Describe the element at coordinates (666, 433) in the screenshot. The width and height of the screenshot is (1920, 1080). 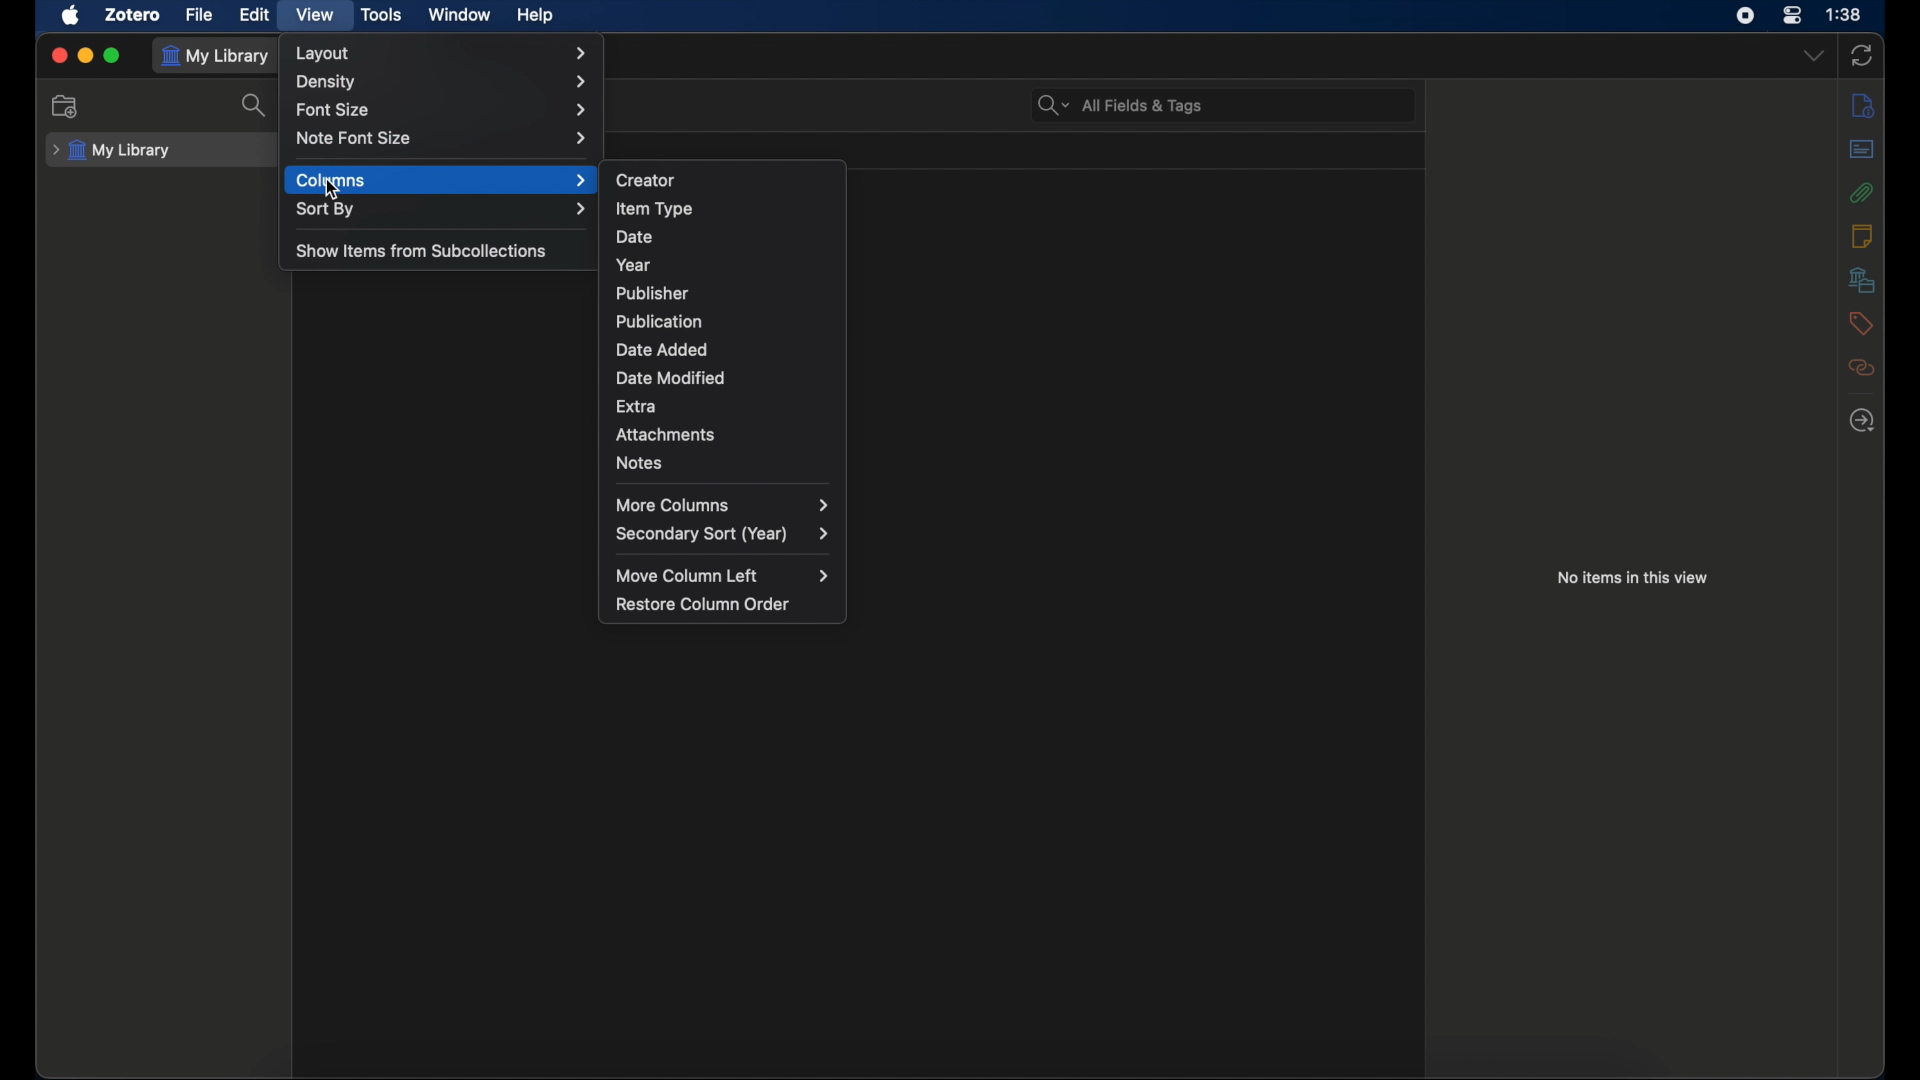
I see `attachments` at that location.